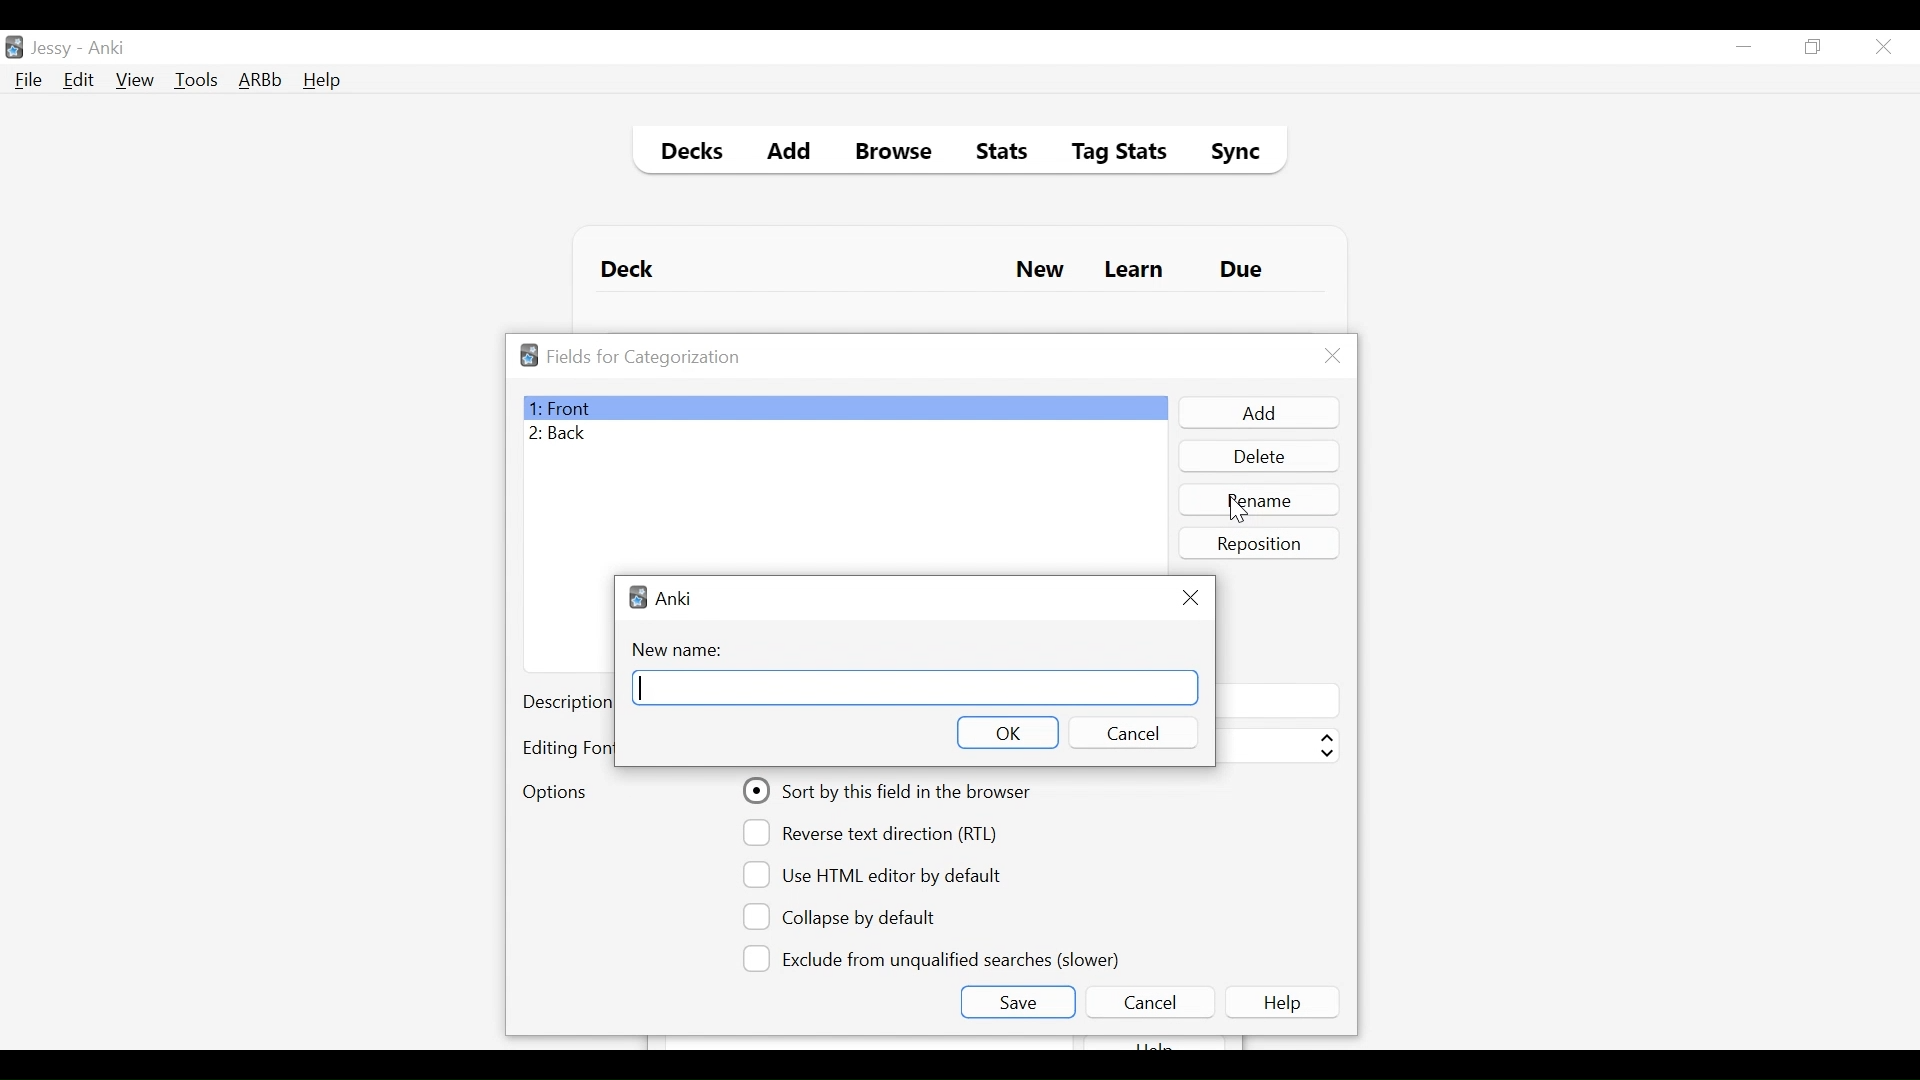 The width and height of the screenshot is (1920, 1080). I want to click on Close, so click(1333, 356).